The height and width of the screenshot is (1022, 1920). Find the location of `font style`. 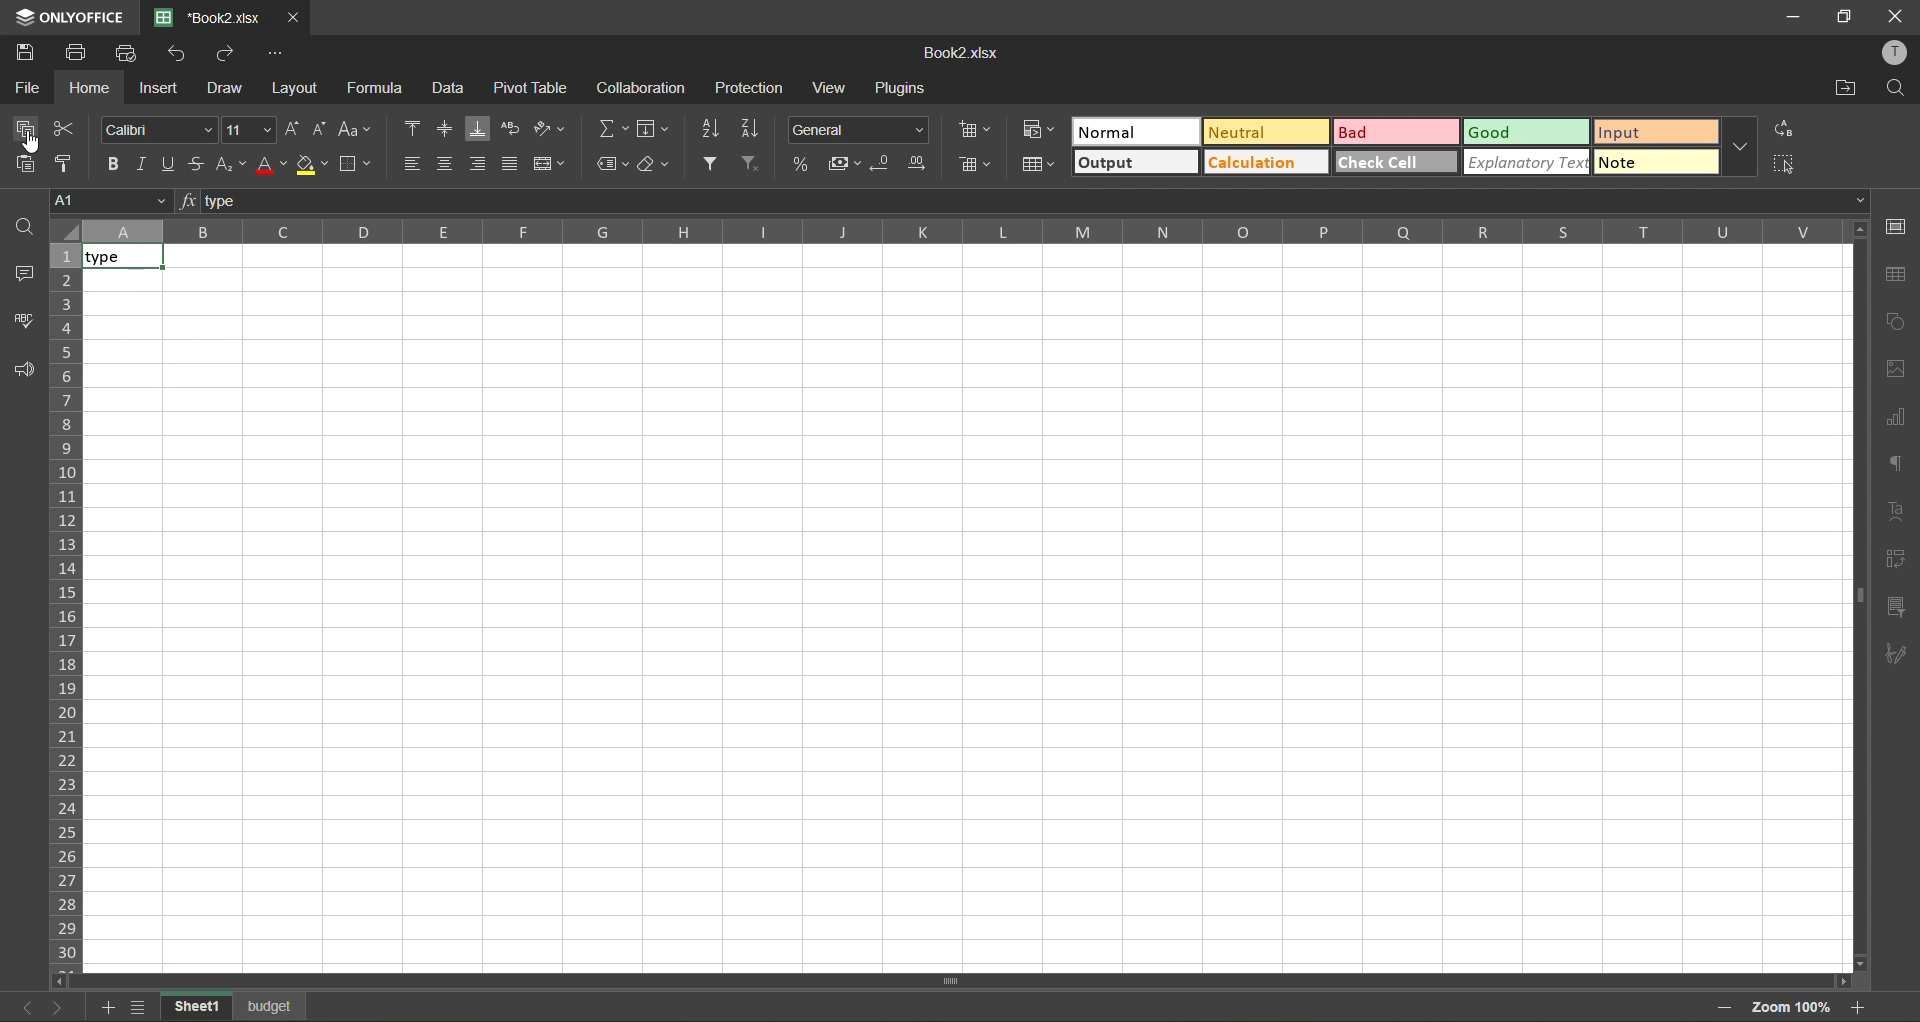

font style is located at coordinates (158, 128).